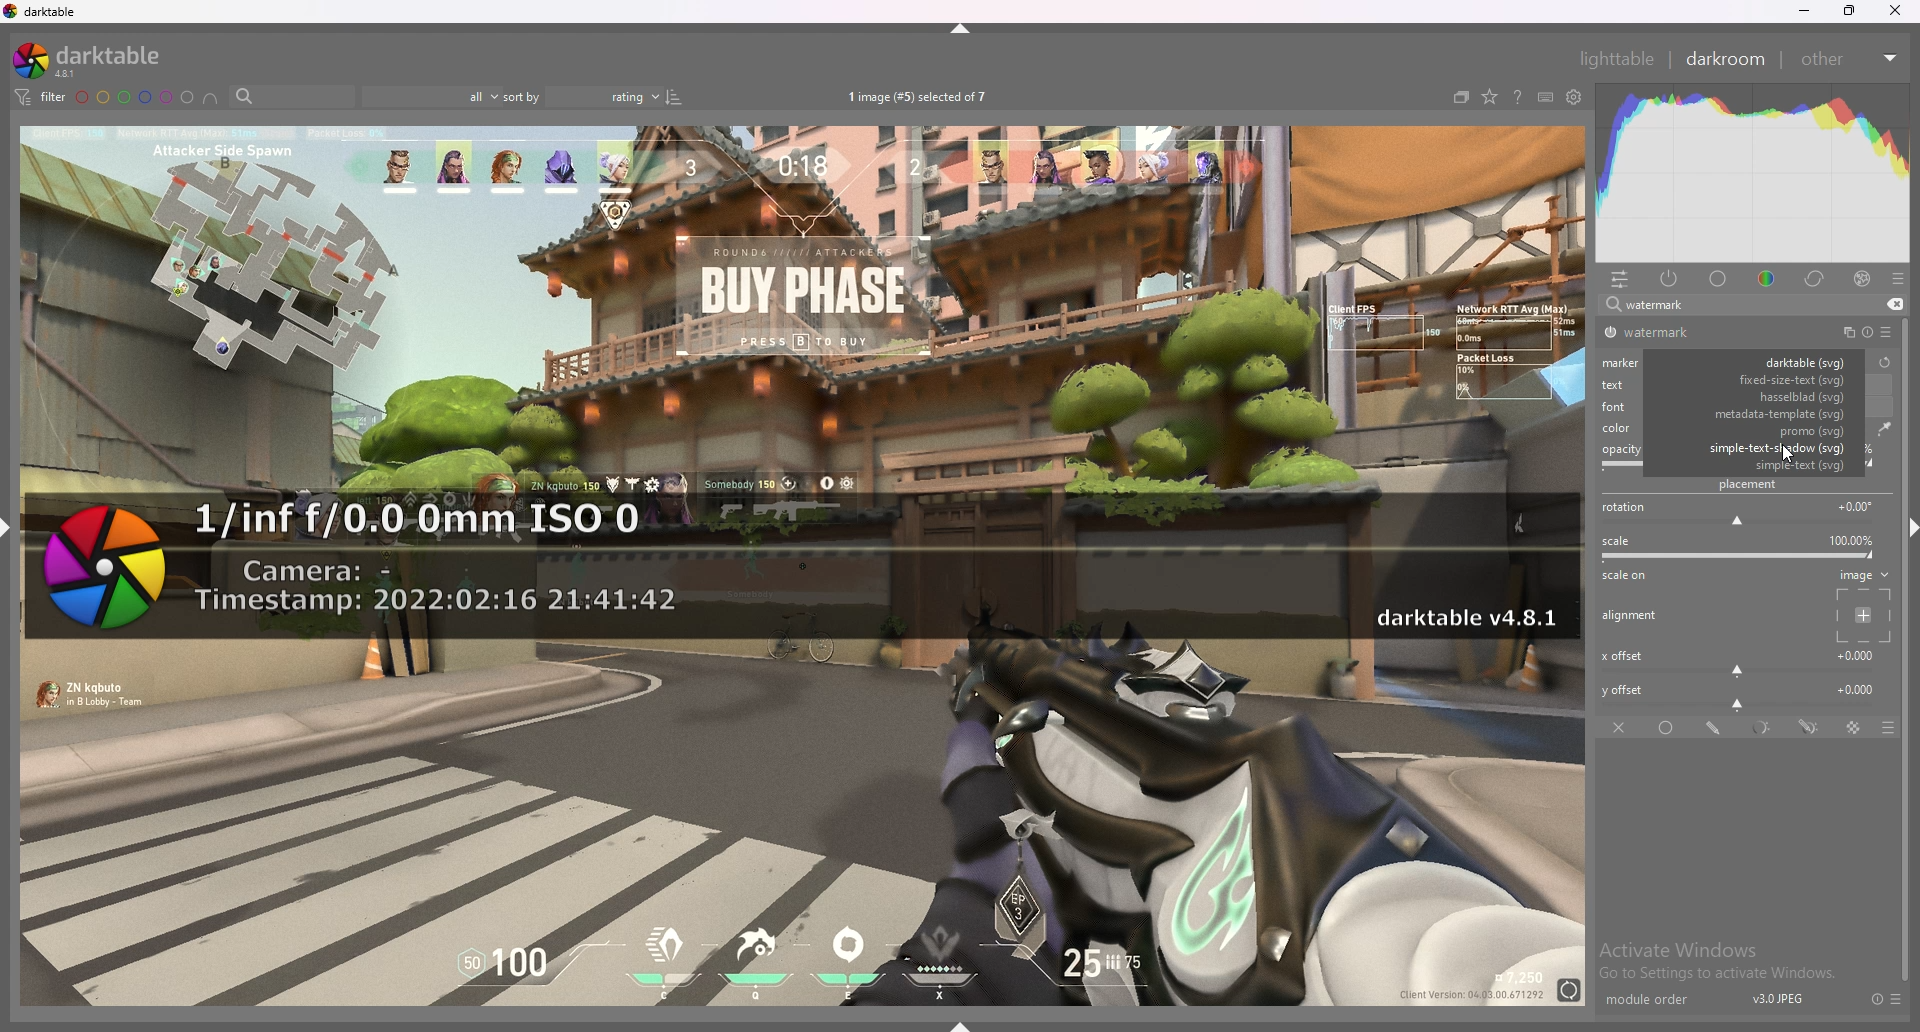  I want to click on watermark, so click(1673, 333).